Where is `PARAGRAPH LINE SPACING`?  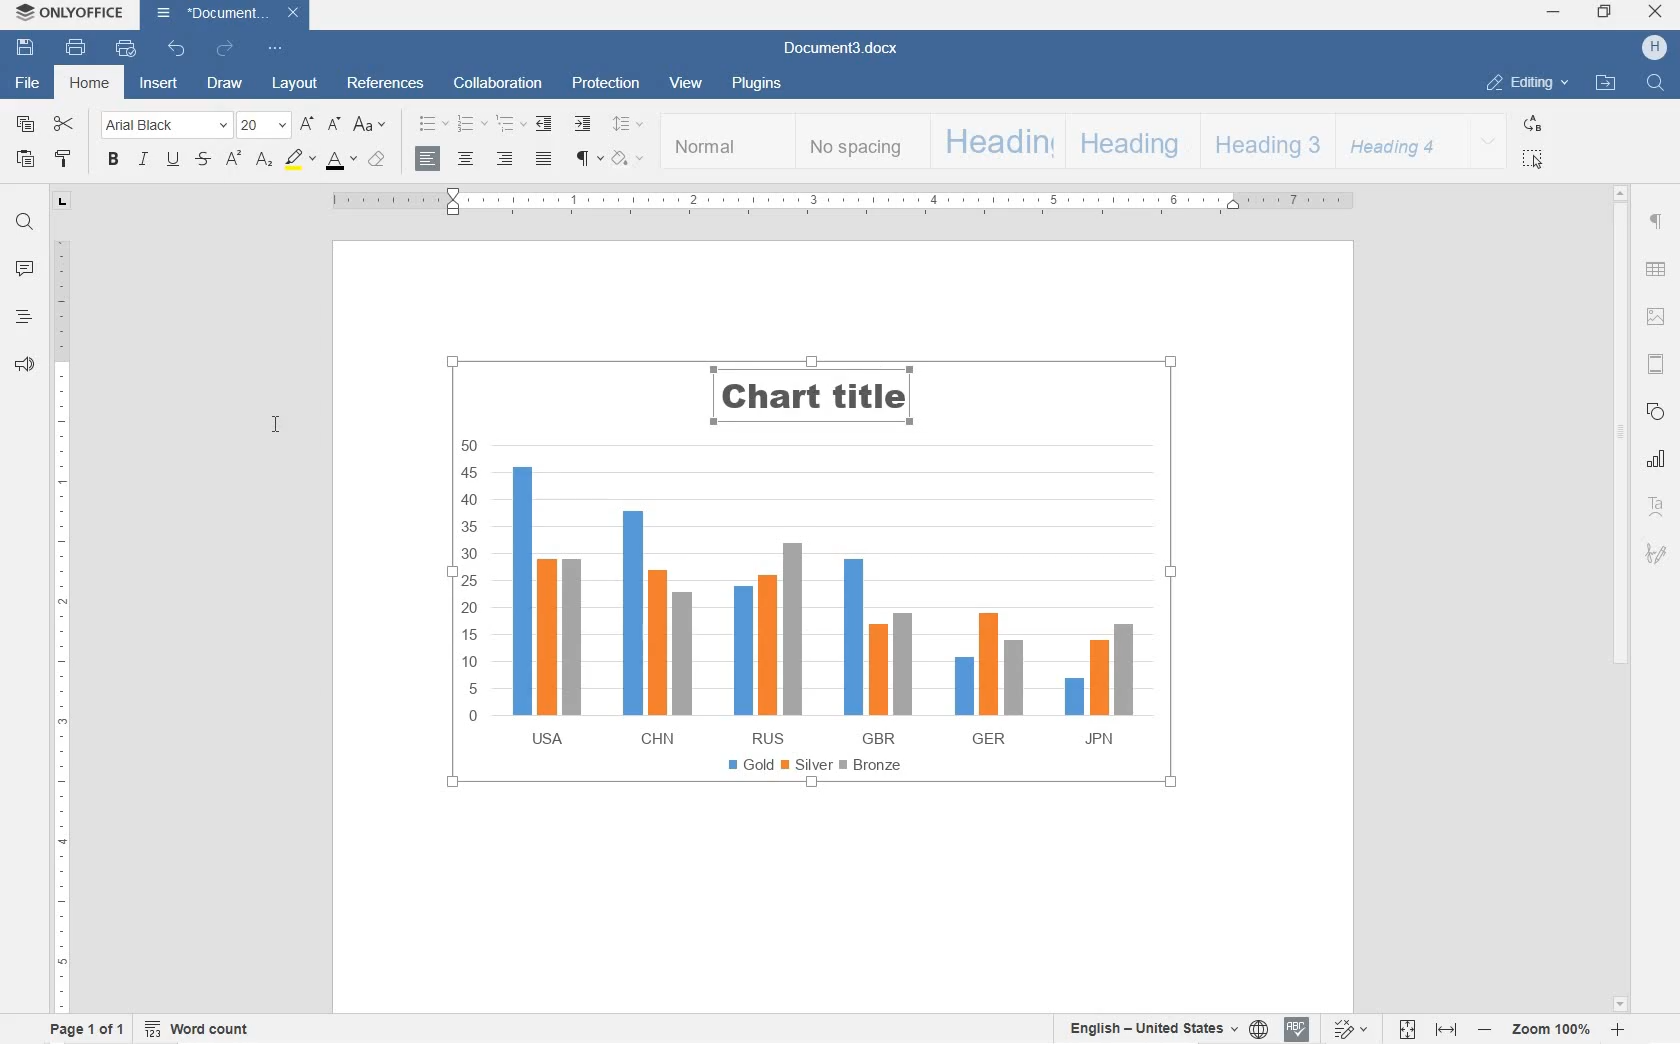 PARAGRAPH LINE SPACING is located at coordinates (627, 125).